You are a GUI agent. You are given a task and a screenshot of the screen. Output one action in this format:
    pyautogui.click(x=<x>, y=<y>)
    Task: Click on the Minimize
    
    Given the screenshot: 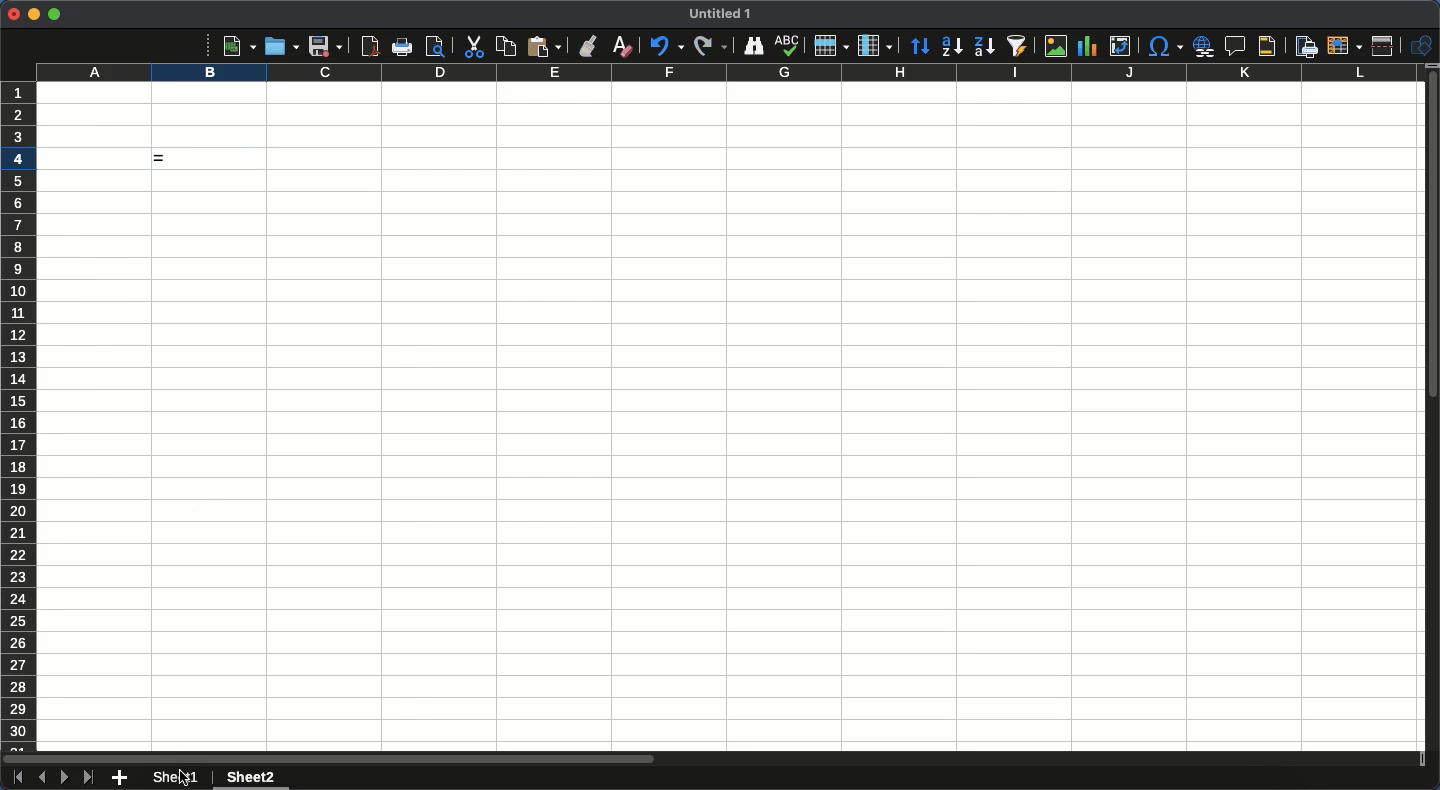 What is the action you would take?
    pyautogui.click(x=34, y=15)
    